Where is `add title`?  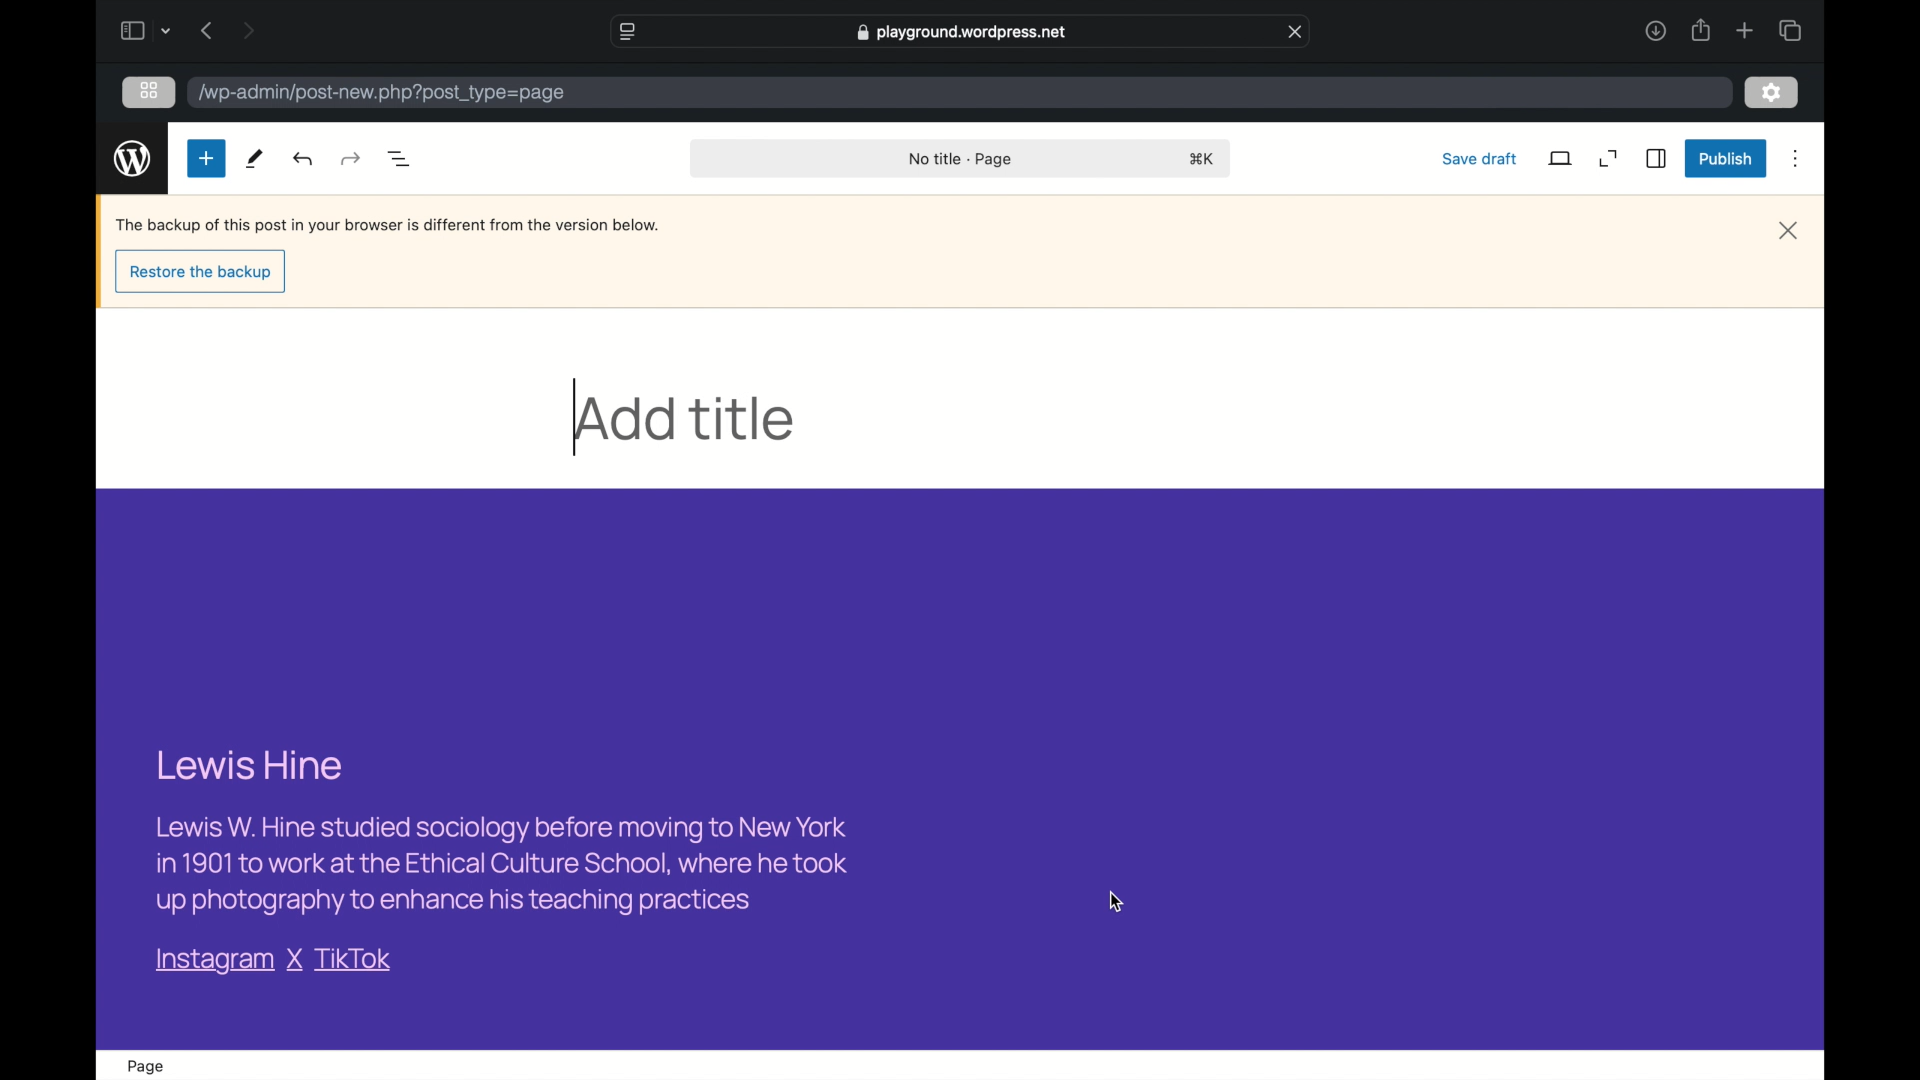 add title is located at coordinates (683, 418).